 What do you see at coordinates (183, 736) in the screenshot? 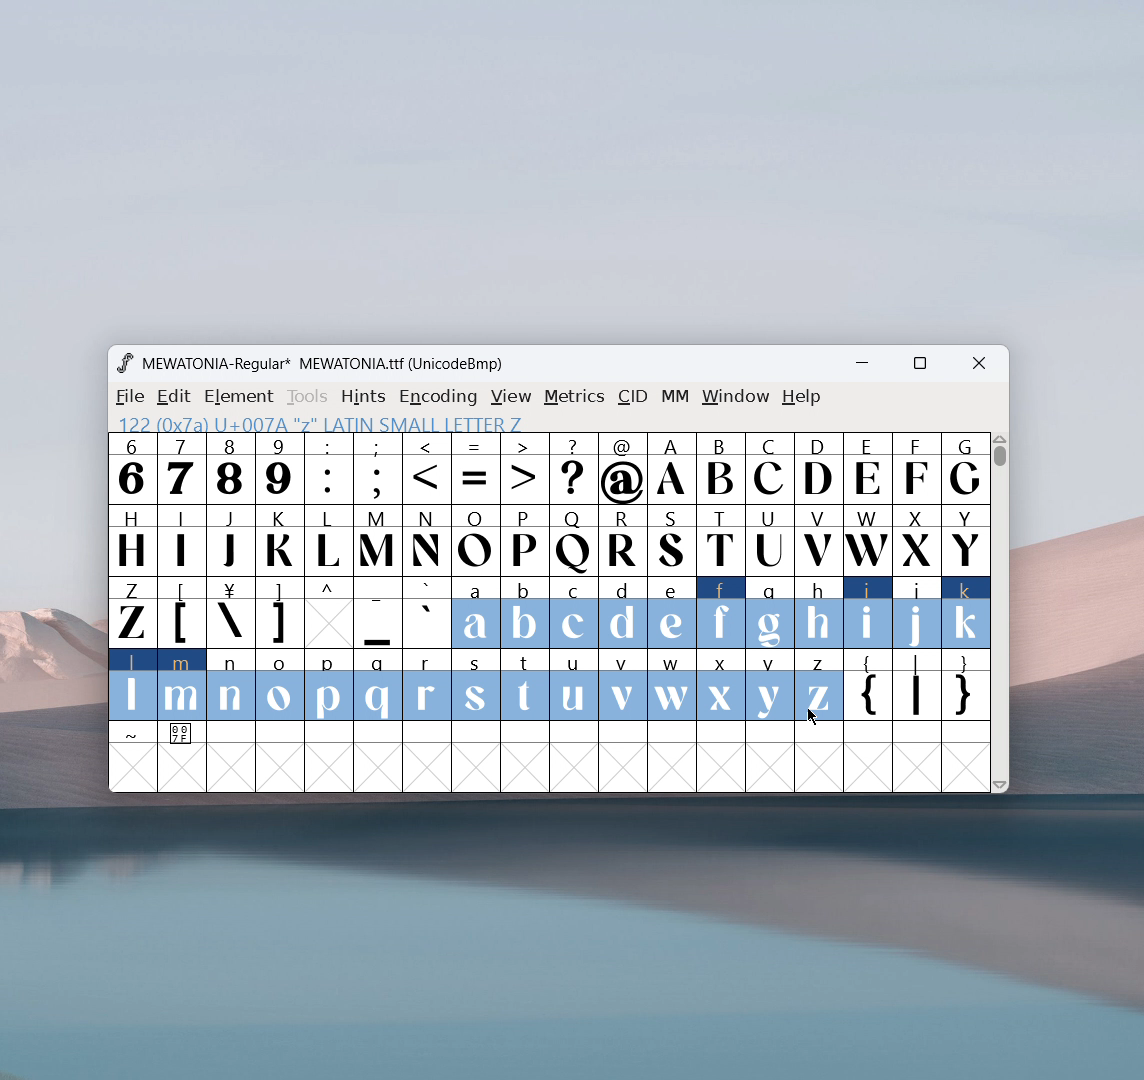
I see `0 0 7 F` at bounding box center [183, 736].